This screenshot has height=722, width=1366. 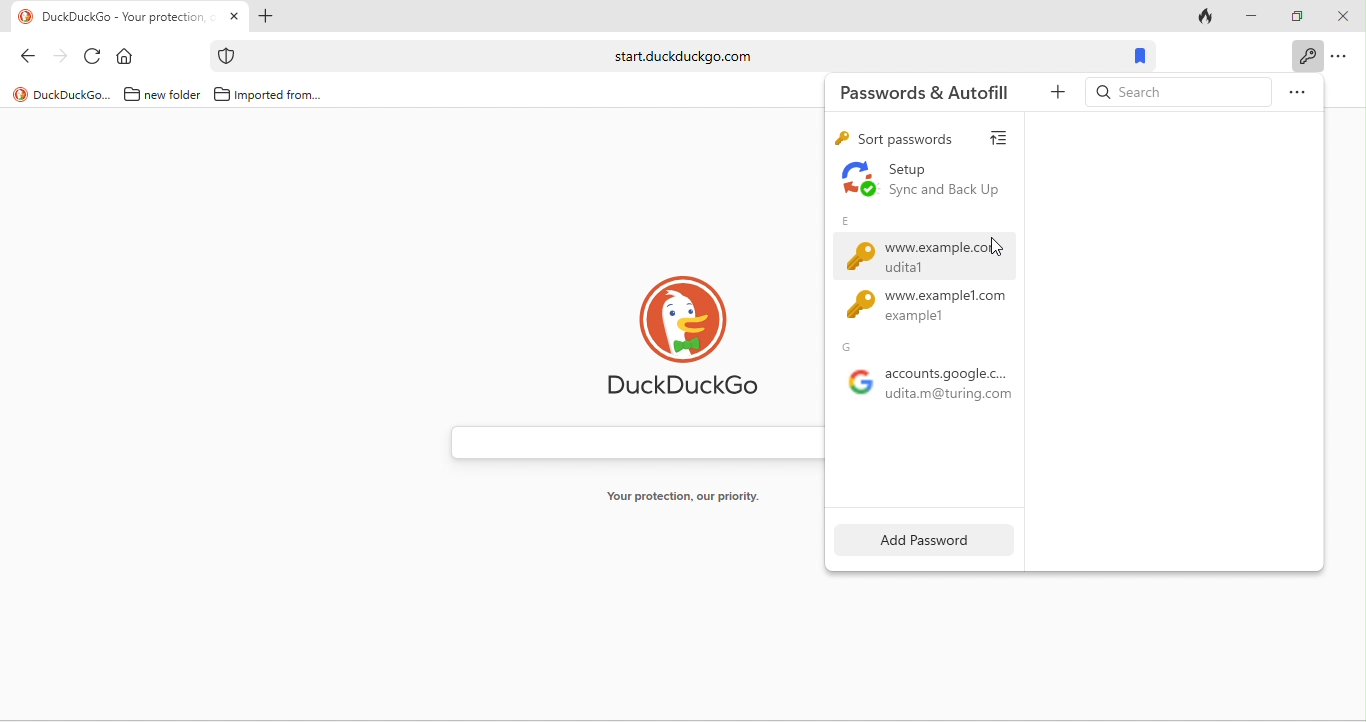 What do you see at coordinates (1296, 90) in the screenshot?
I see `option` at bounding box center [1296, 90].